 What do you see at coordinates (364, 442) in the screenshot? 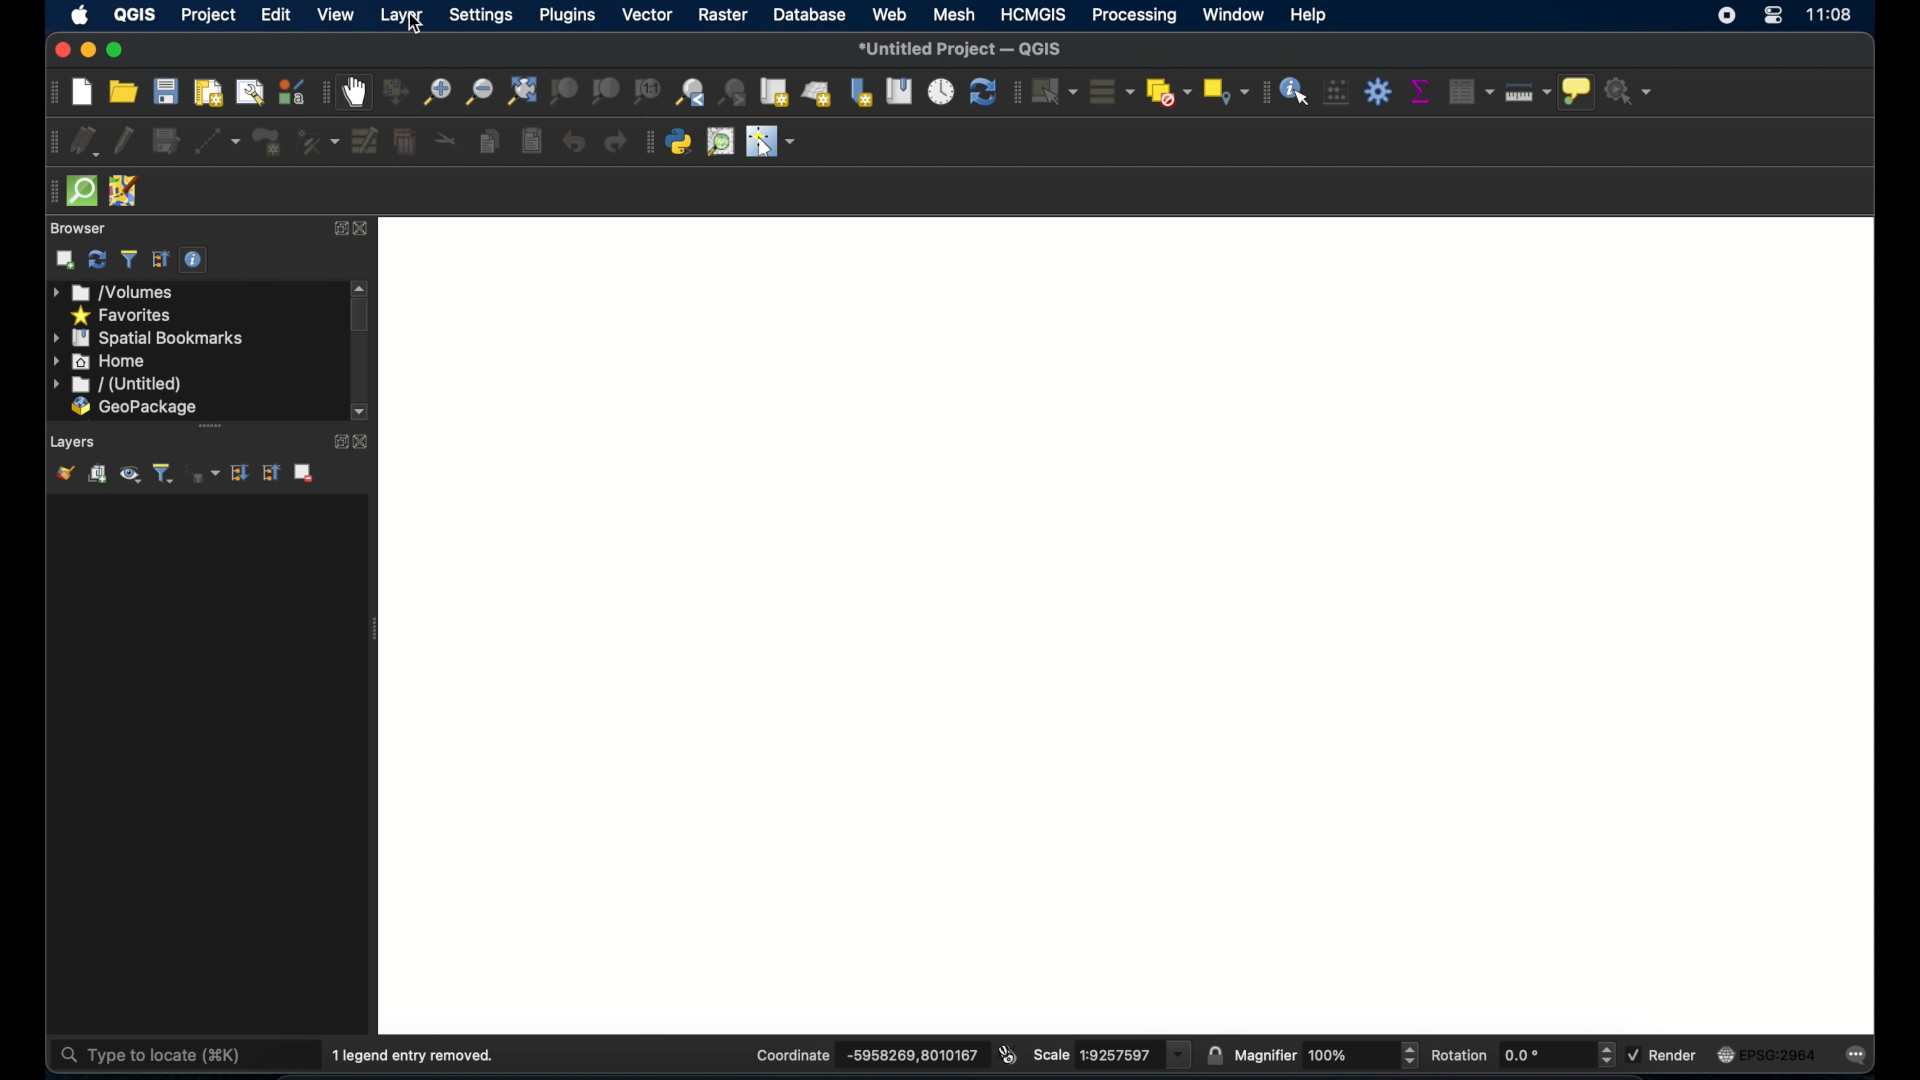
I see `close` at bounding box center [364, 442].